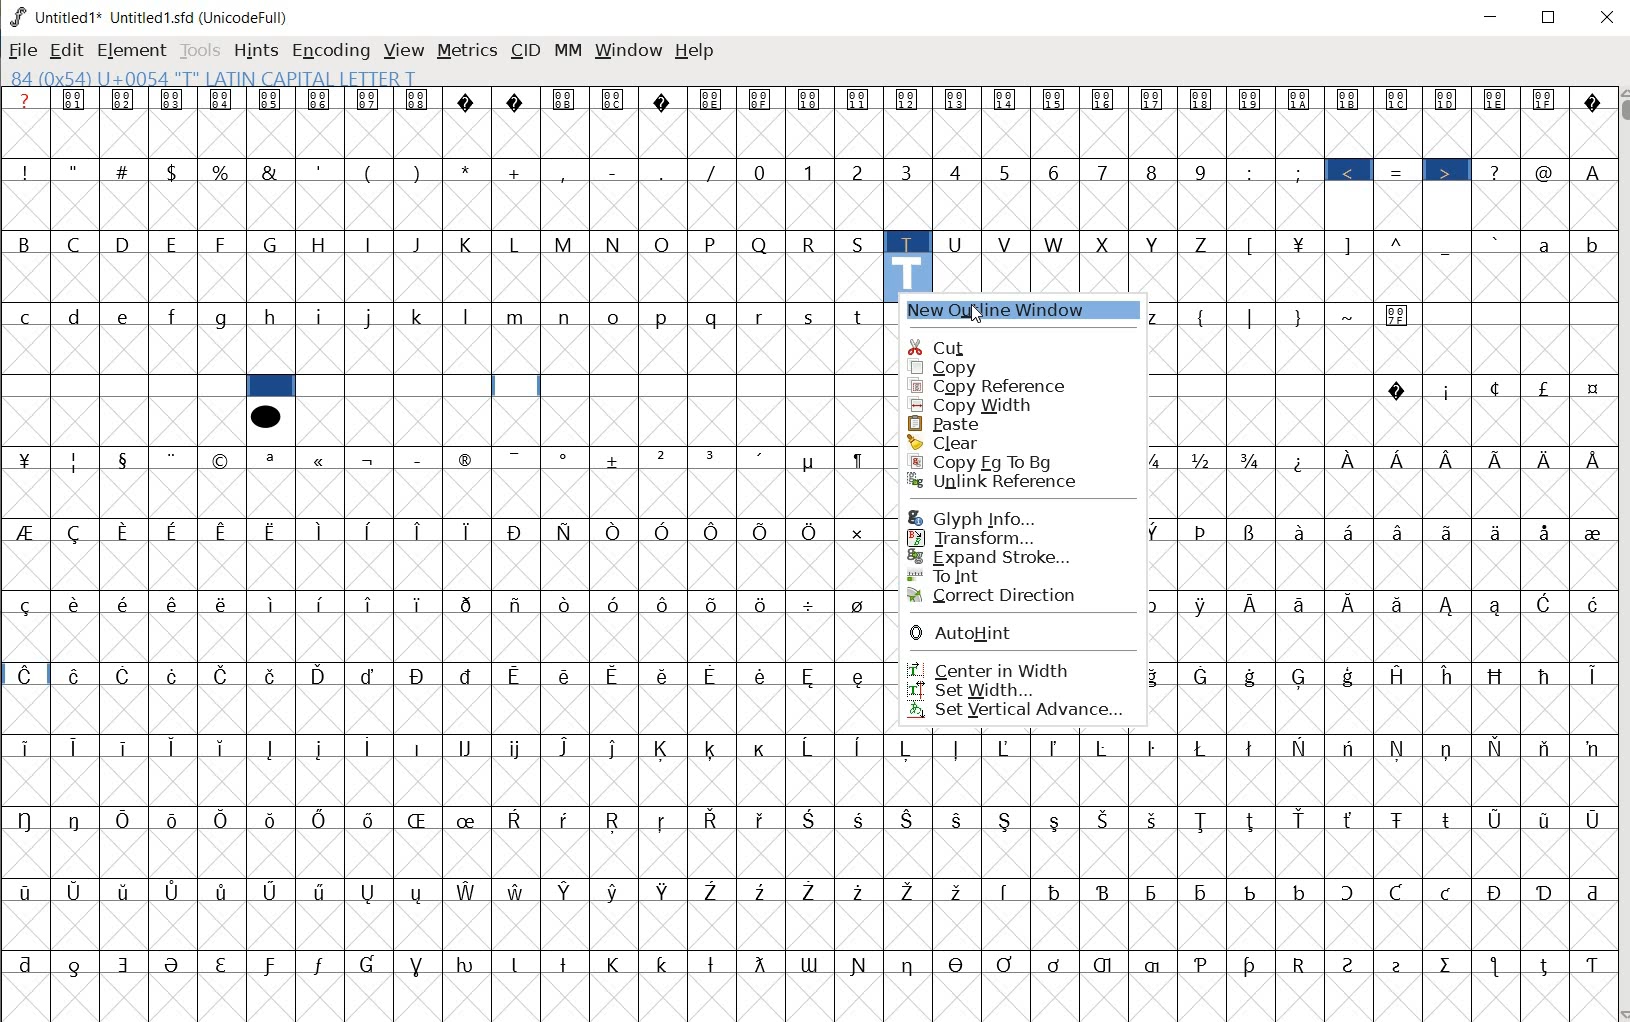 The width and height of the screenshot is (1630, 1022). I want to click on (, so click(370, 171).